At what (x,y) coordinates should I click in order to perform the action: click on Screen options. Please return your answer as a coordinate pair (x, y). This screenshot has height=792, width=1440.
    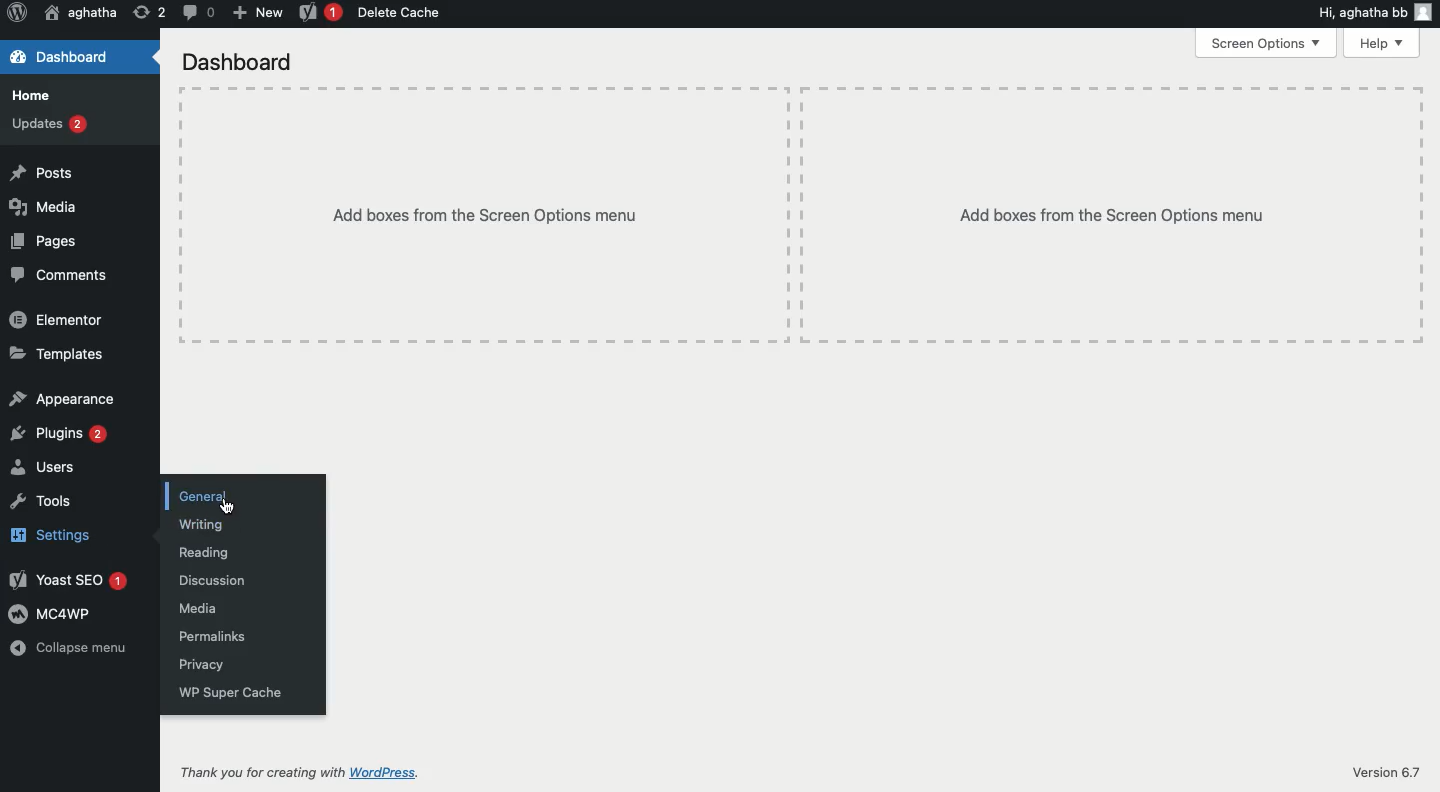
    Looking at the image, I should click on (1265, 44).